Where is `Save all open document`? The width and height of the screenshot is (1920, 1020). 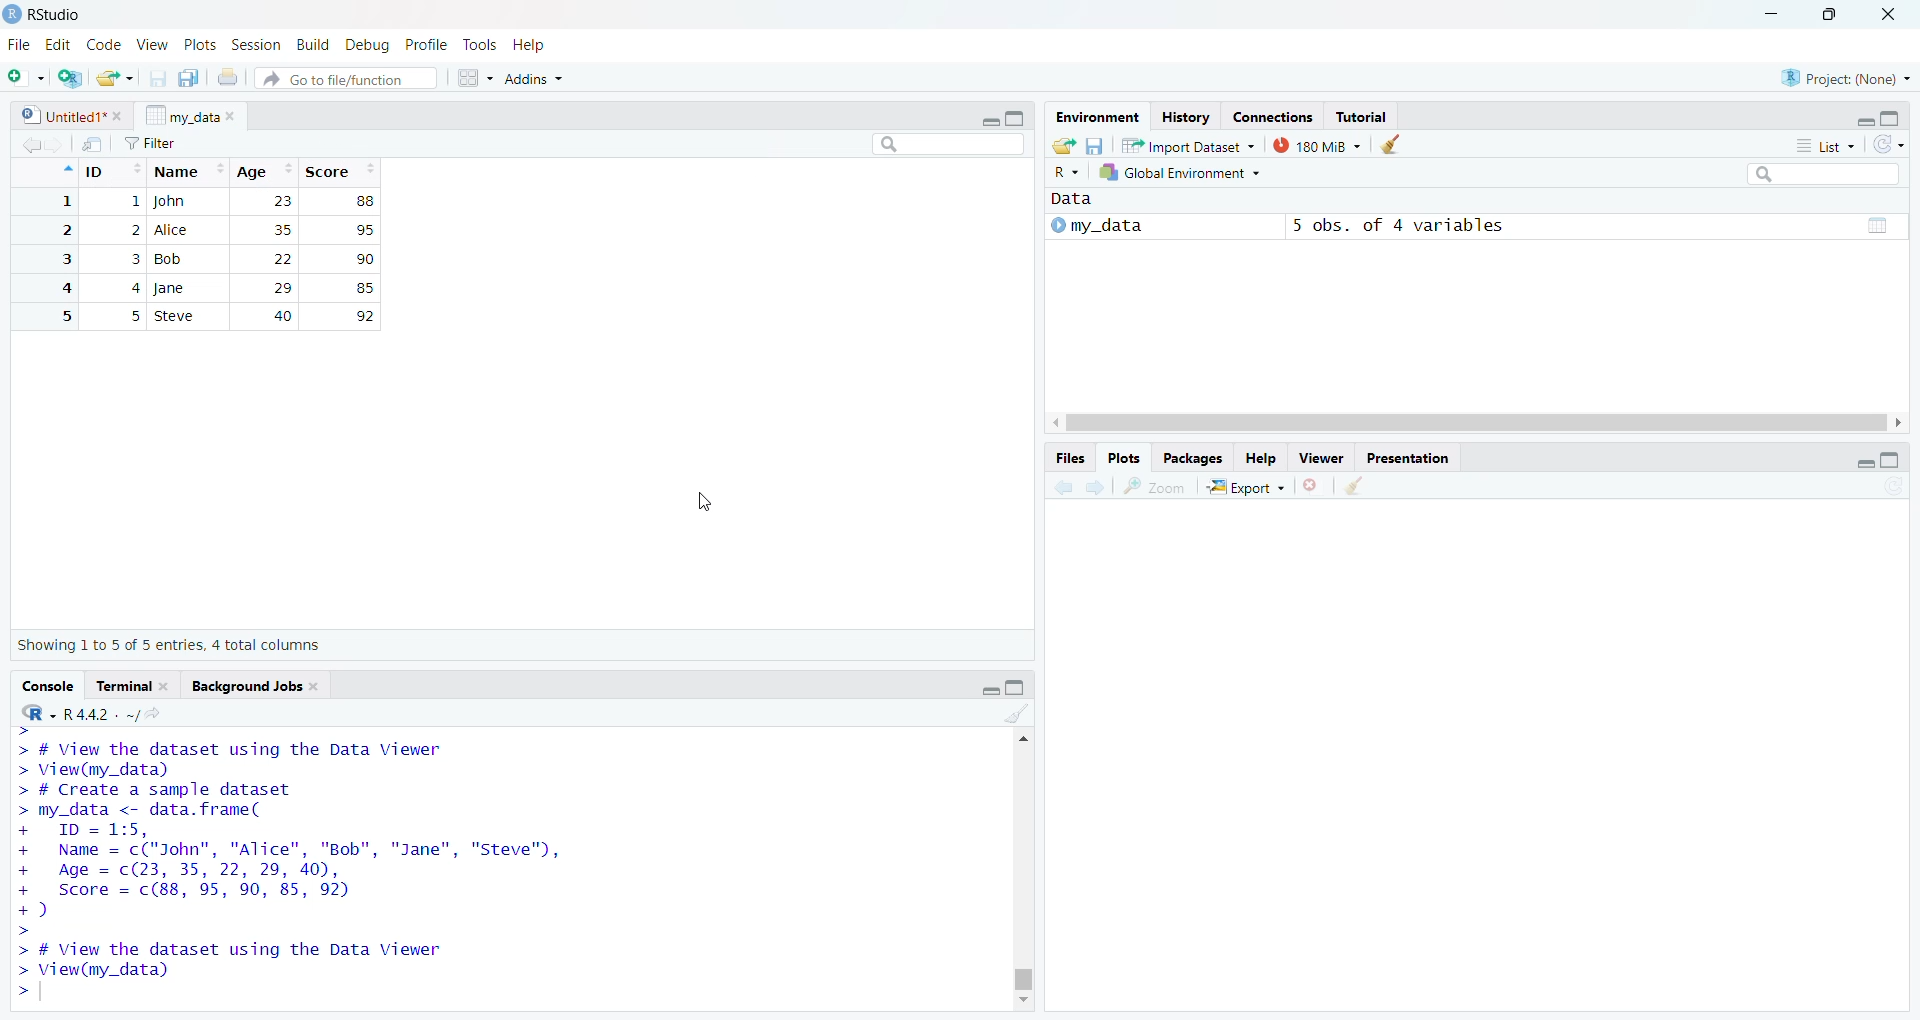
Save all open document is located at coordinates (192, 81).